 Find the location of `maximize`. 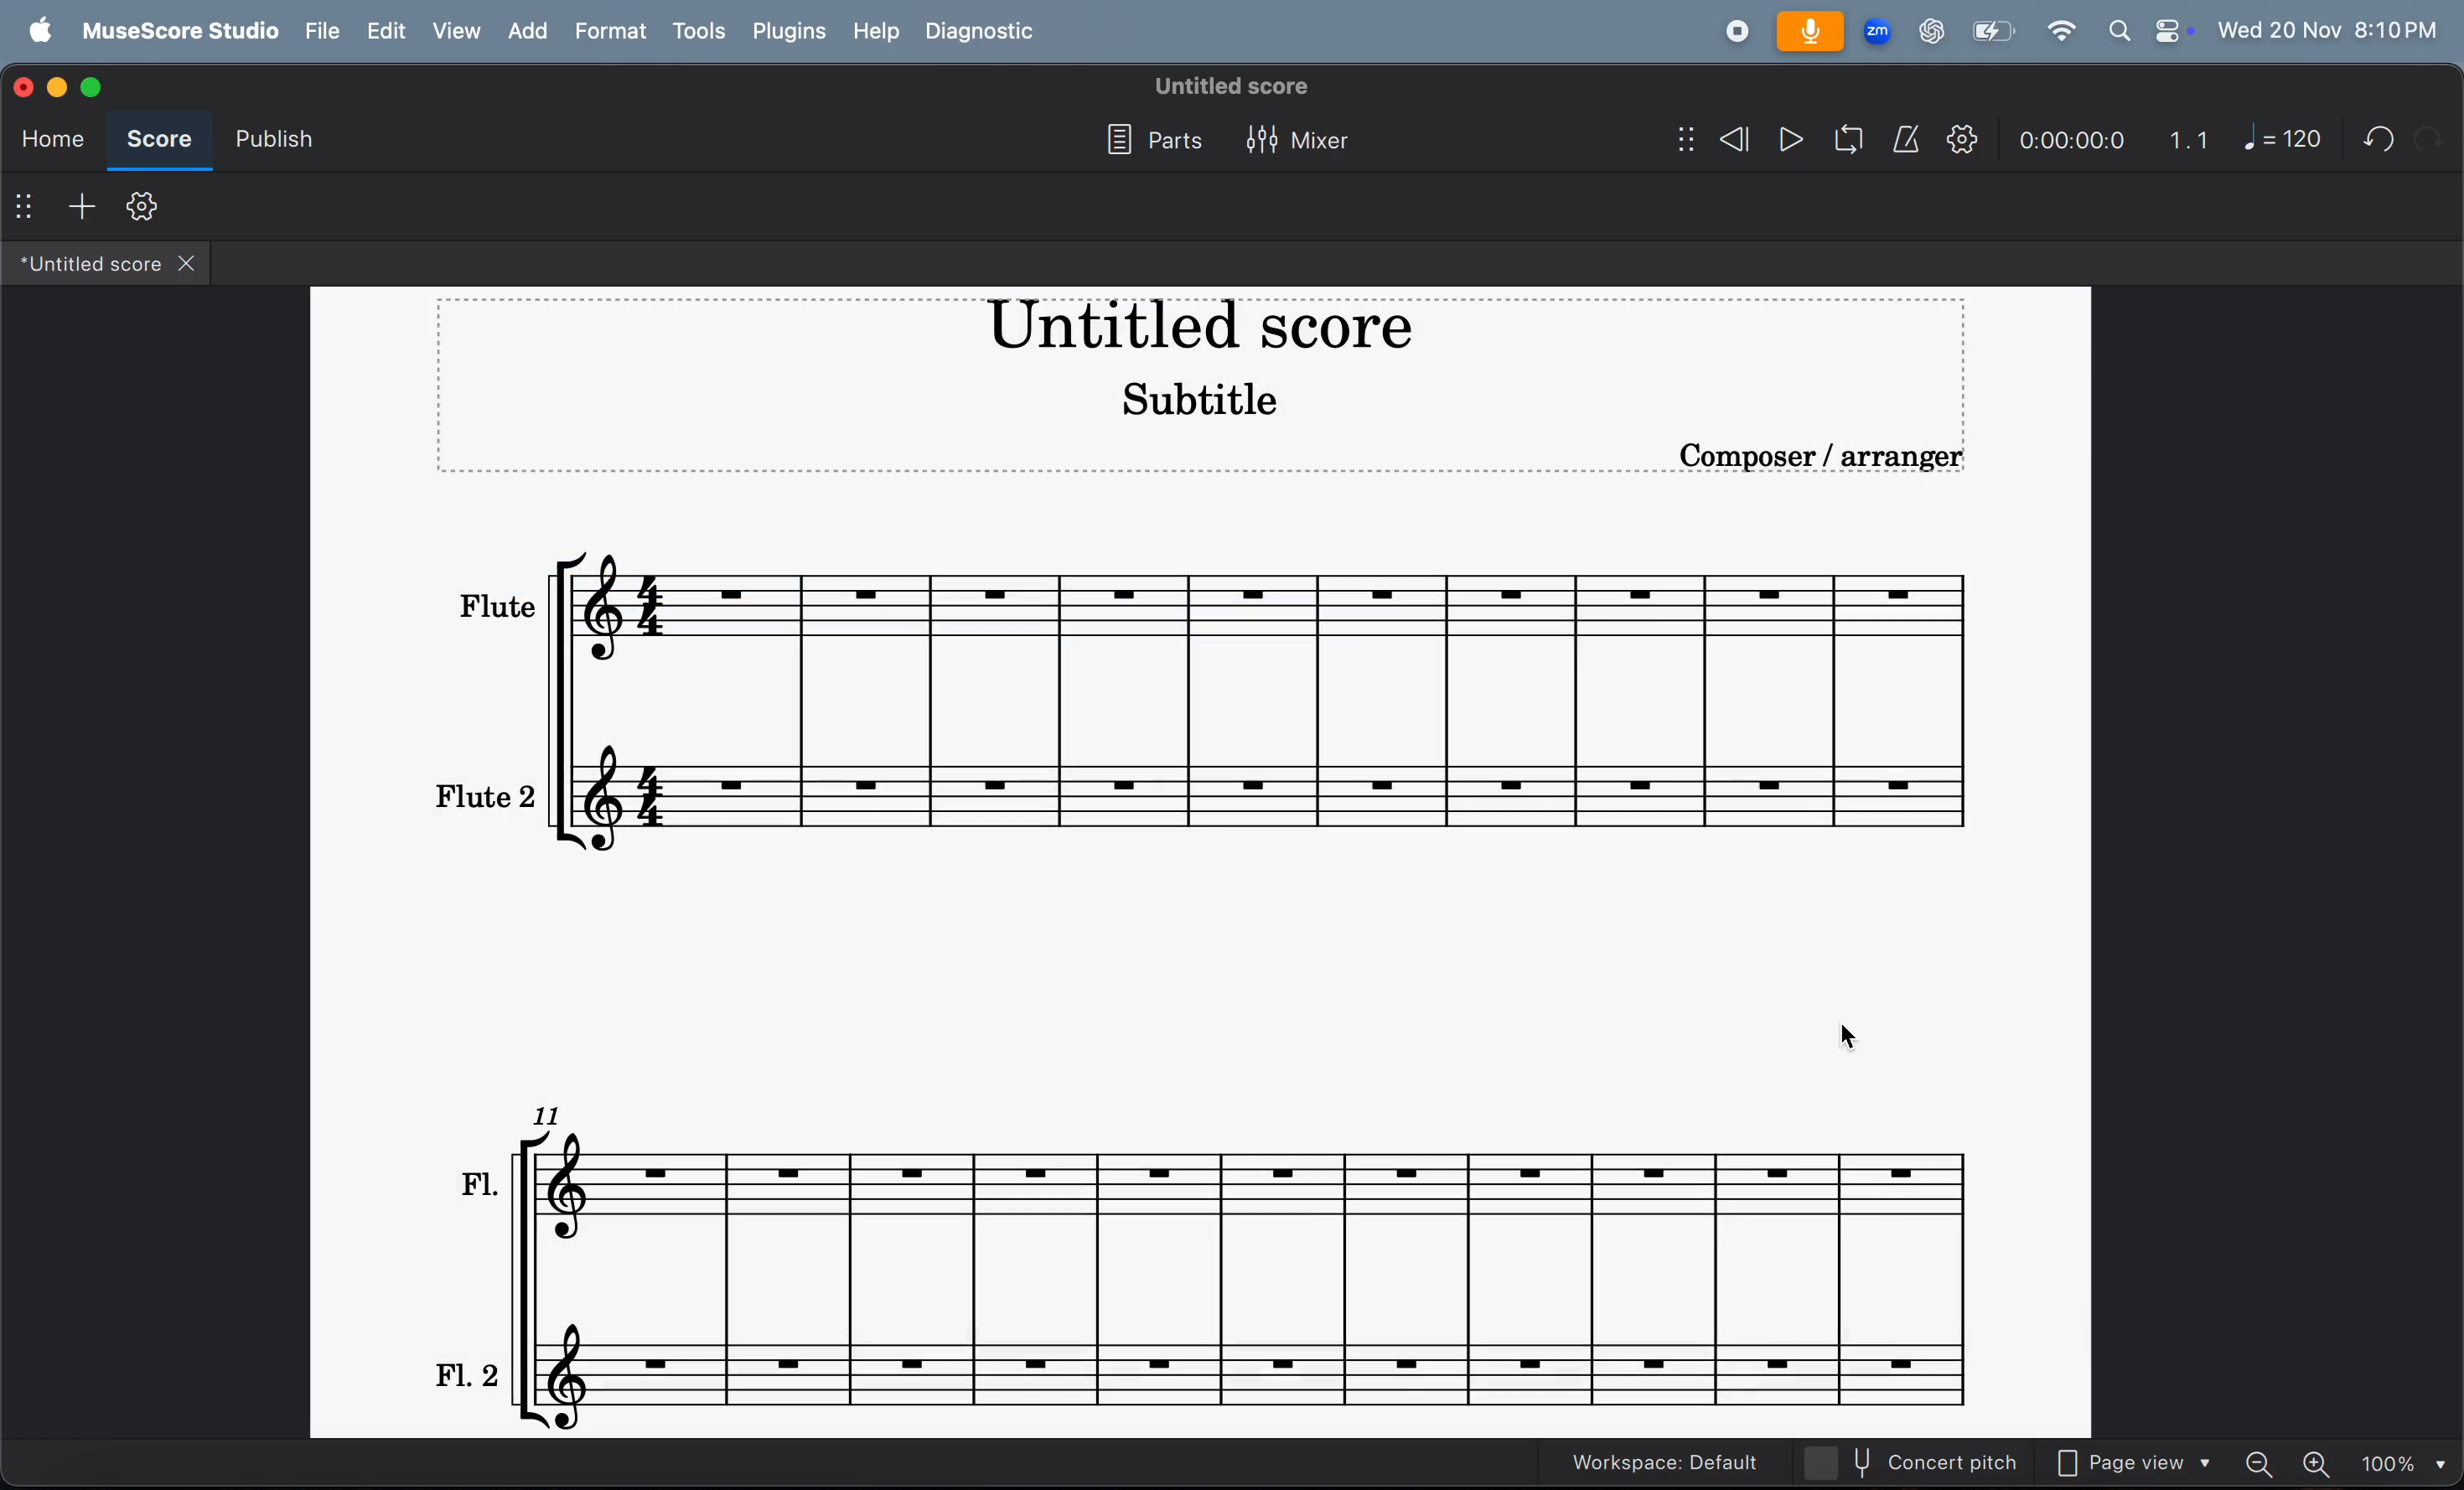

maximize is located at coordinates (98, 86).